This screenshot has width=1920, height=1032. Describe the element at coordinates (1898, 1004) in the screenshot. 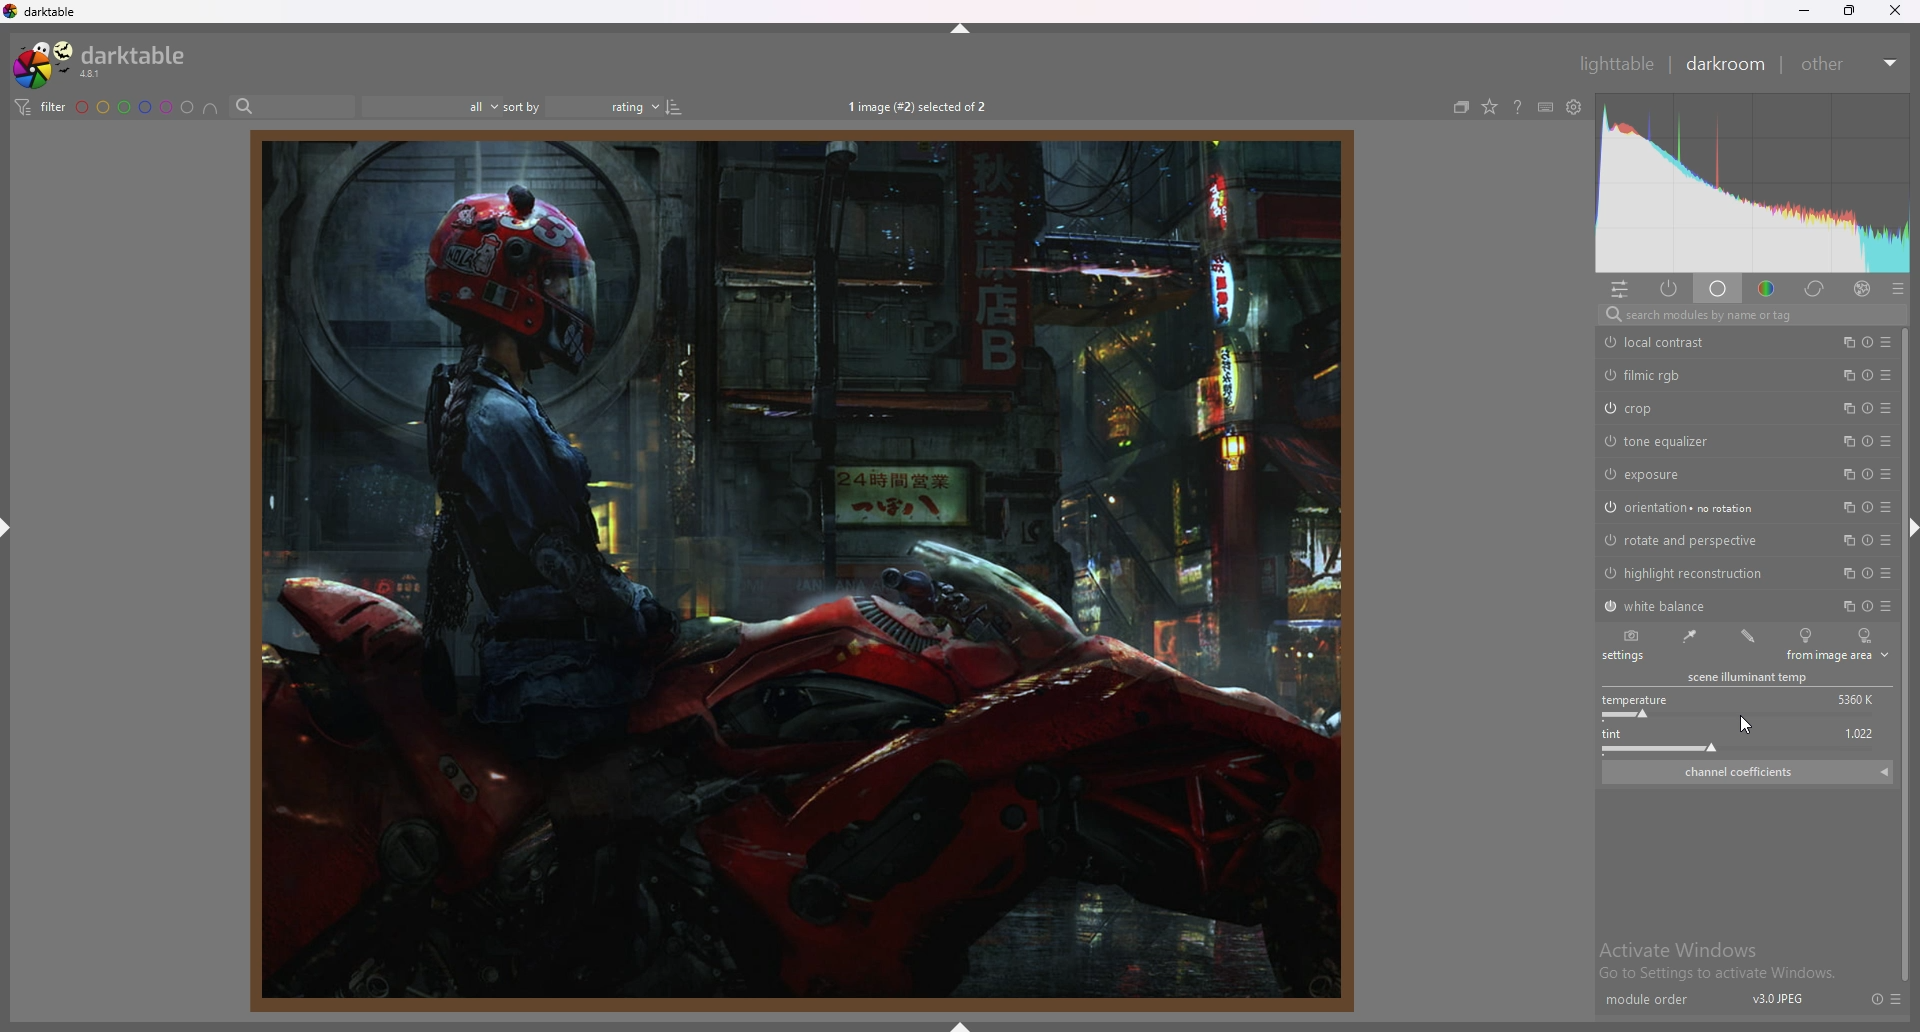

I see `presets` at that location.